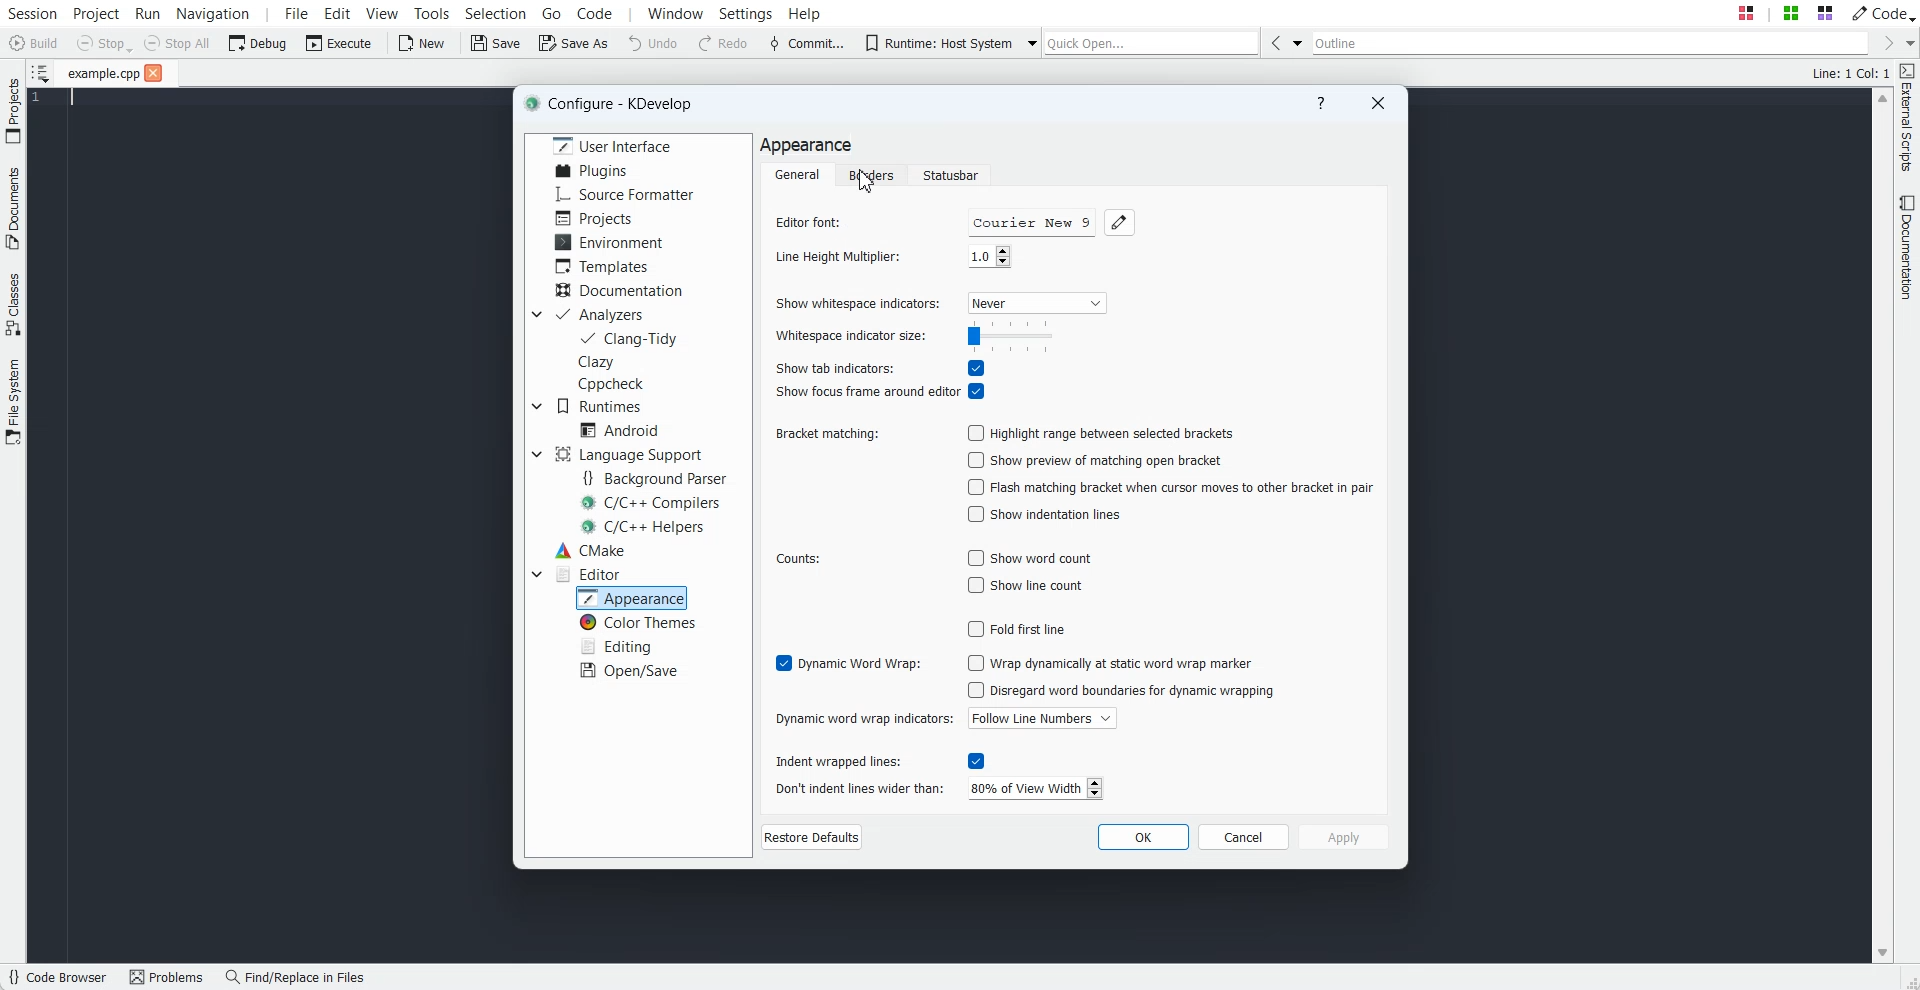  What do you see at coordinates (535, 314) in the screenshot?
I see `Drop down box` at bounding box center [535, 314].